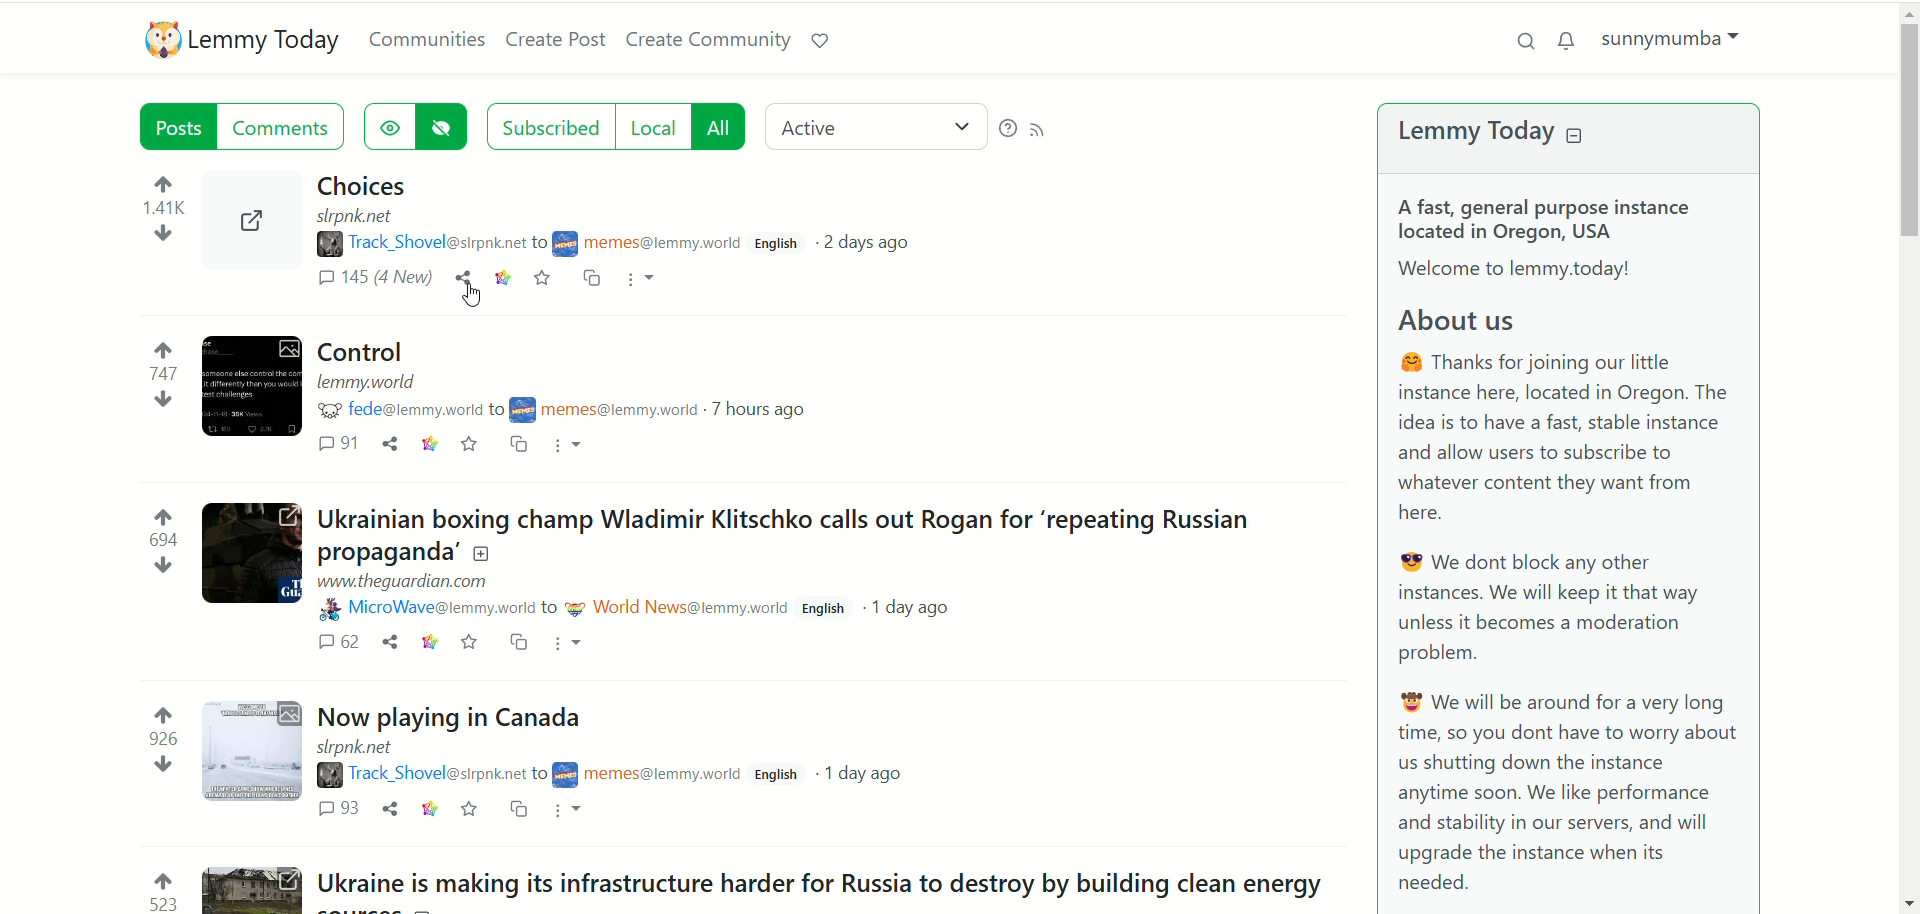  Describe the element at coordinates (472, 445) in the screenshot. I see `save` at that location.